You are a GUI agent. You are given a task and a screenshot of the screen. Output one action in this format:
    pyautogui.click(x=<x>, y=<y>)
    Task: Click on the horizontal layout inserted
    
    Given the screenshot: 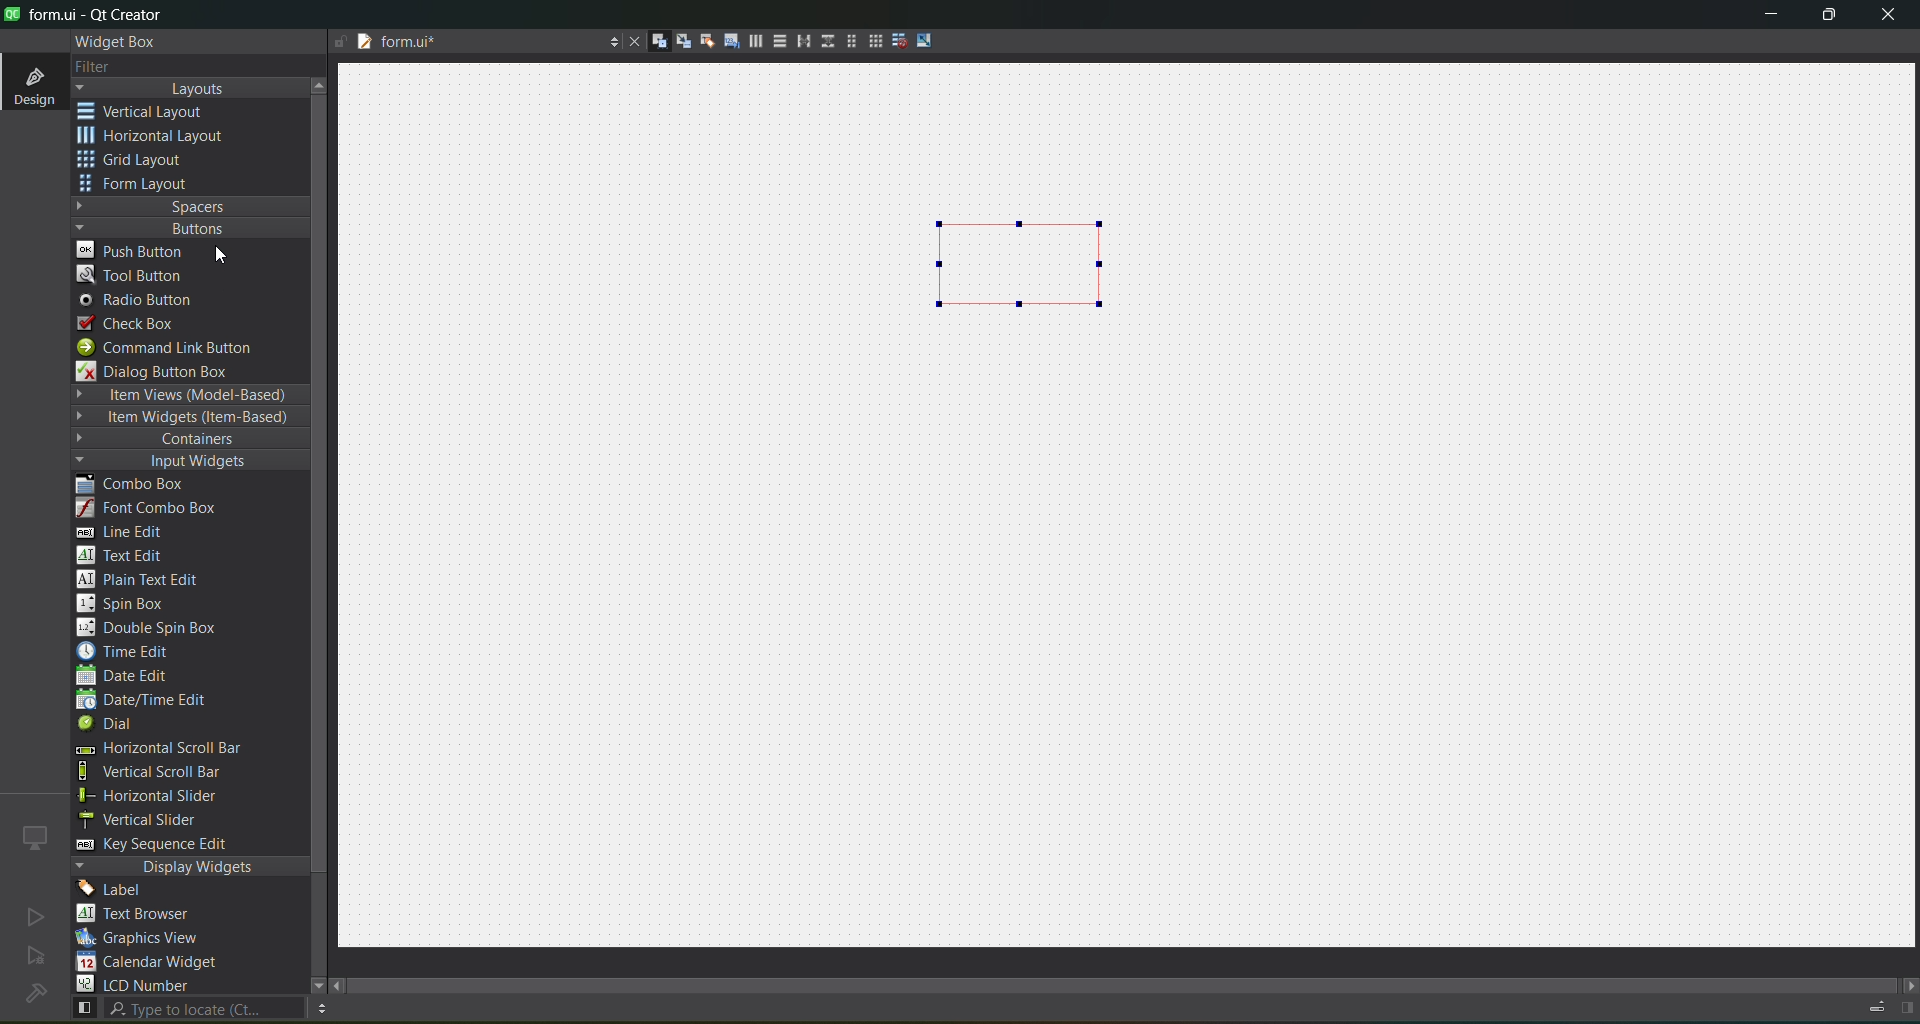 What is the action you would take?
    pyautogui.click(x=1025, y=263)
    